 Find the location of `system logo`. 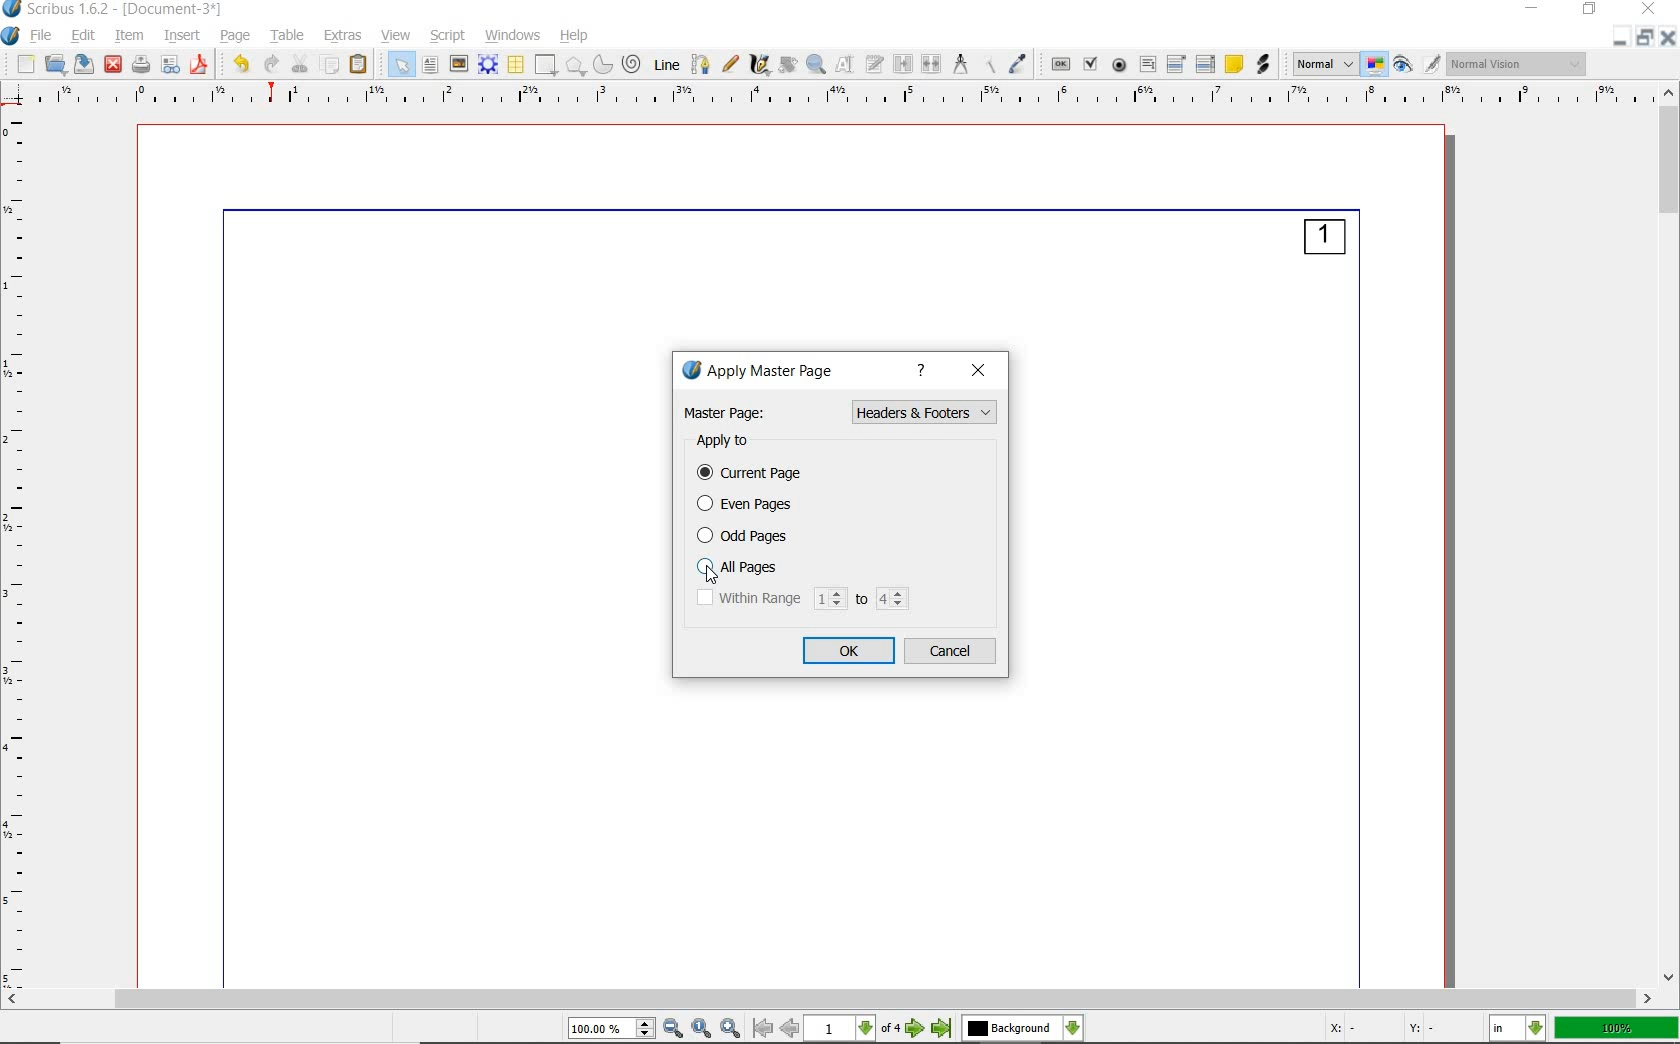

system logo is located at coordinates (11, 37).